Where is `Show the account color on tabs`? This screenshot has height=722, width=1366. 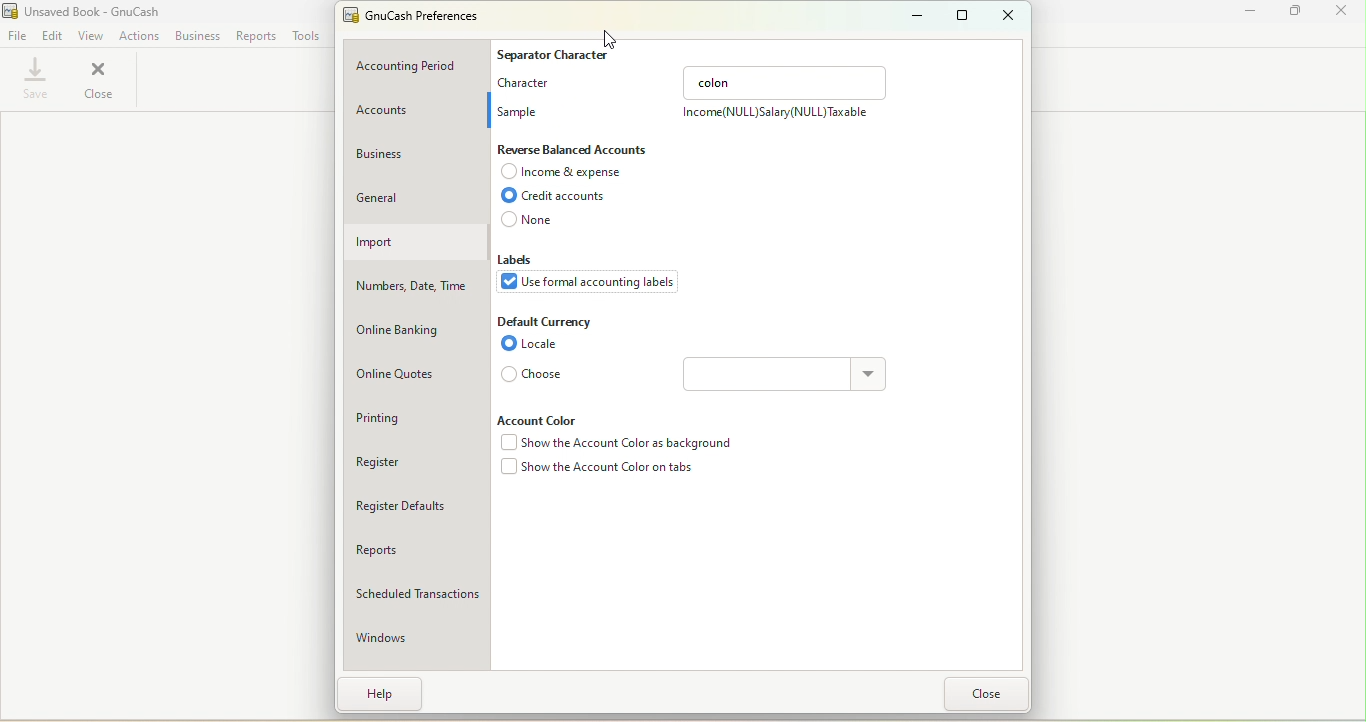
Show the account color on tabs is located at coordinates (598, 471).